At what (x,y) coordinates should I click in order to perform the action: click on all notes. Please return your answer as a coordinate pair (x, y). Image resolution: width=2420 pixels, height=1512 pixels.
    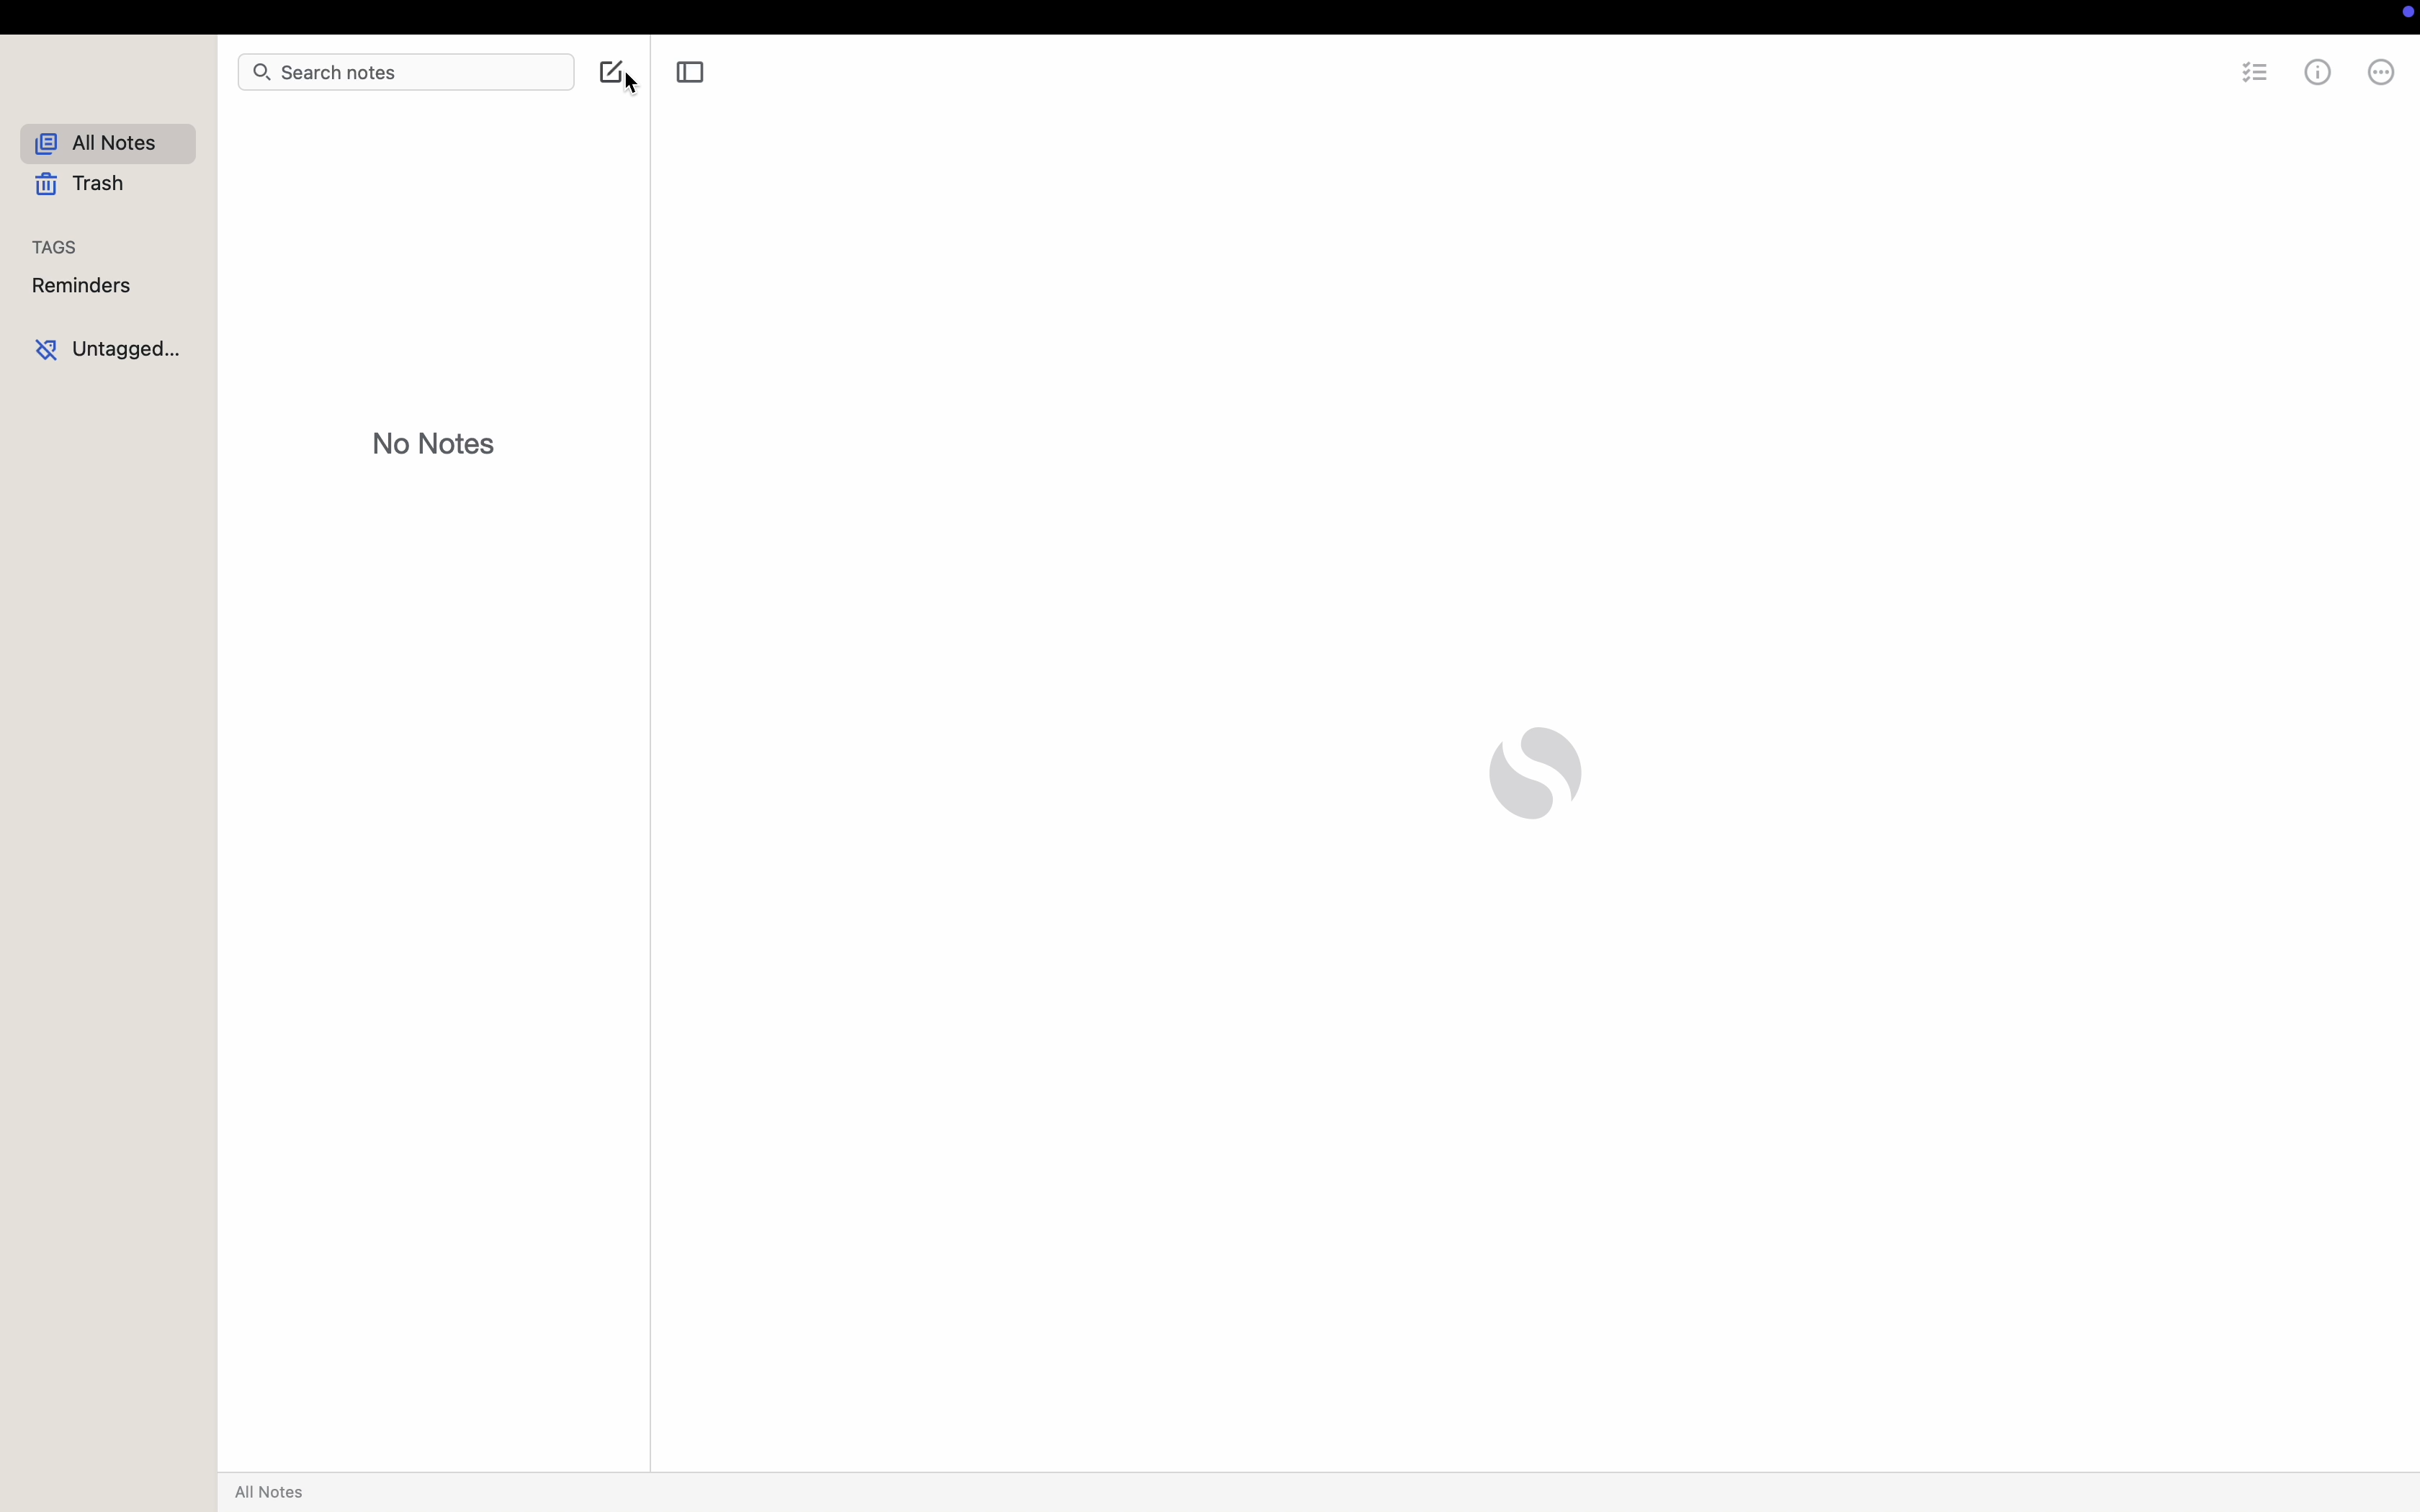
    Looking at the image, I should click on (107, 140).